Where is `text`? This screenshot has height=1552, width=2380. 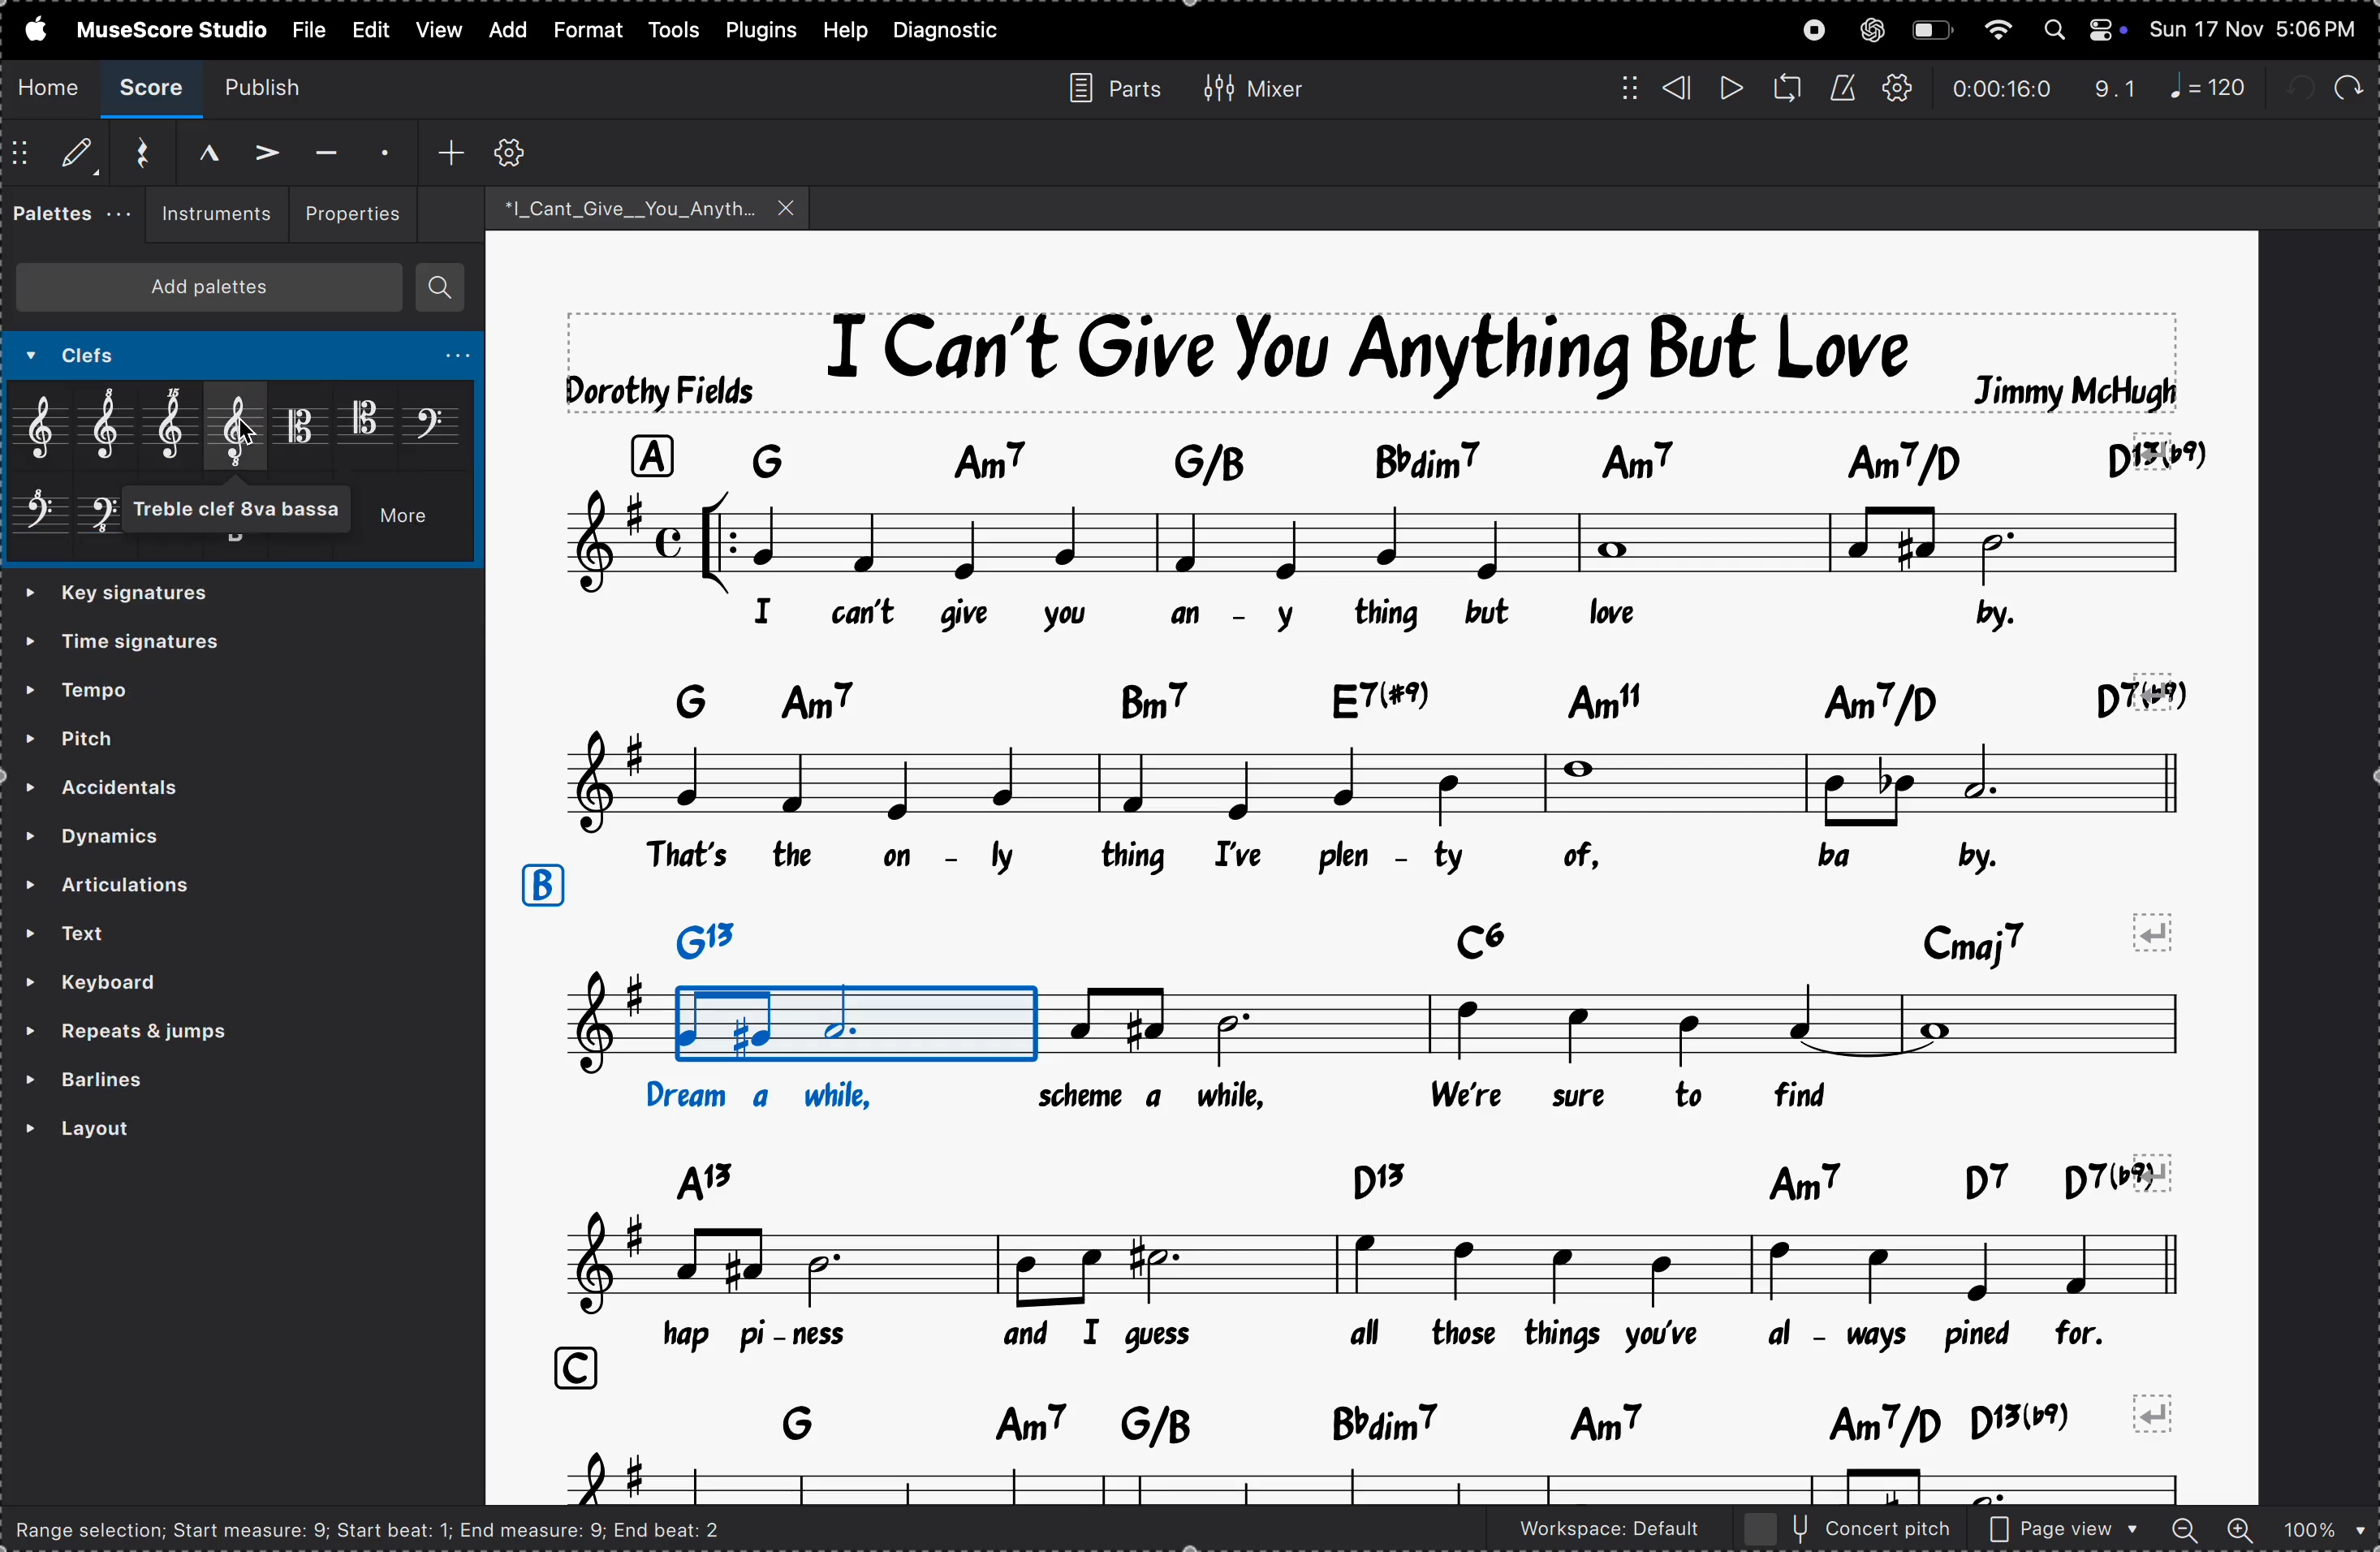 text is located at coordinates (204, 933).